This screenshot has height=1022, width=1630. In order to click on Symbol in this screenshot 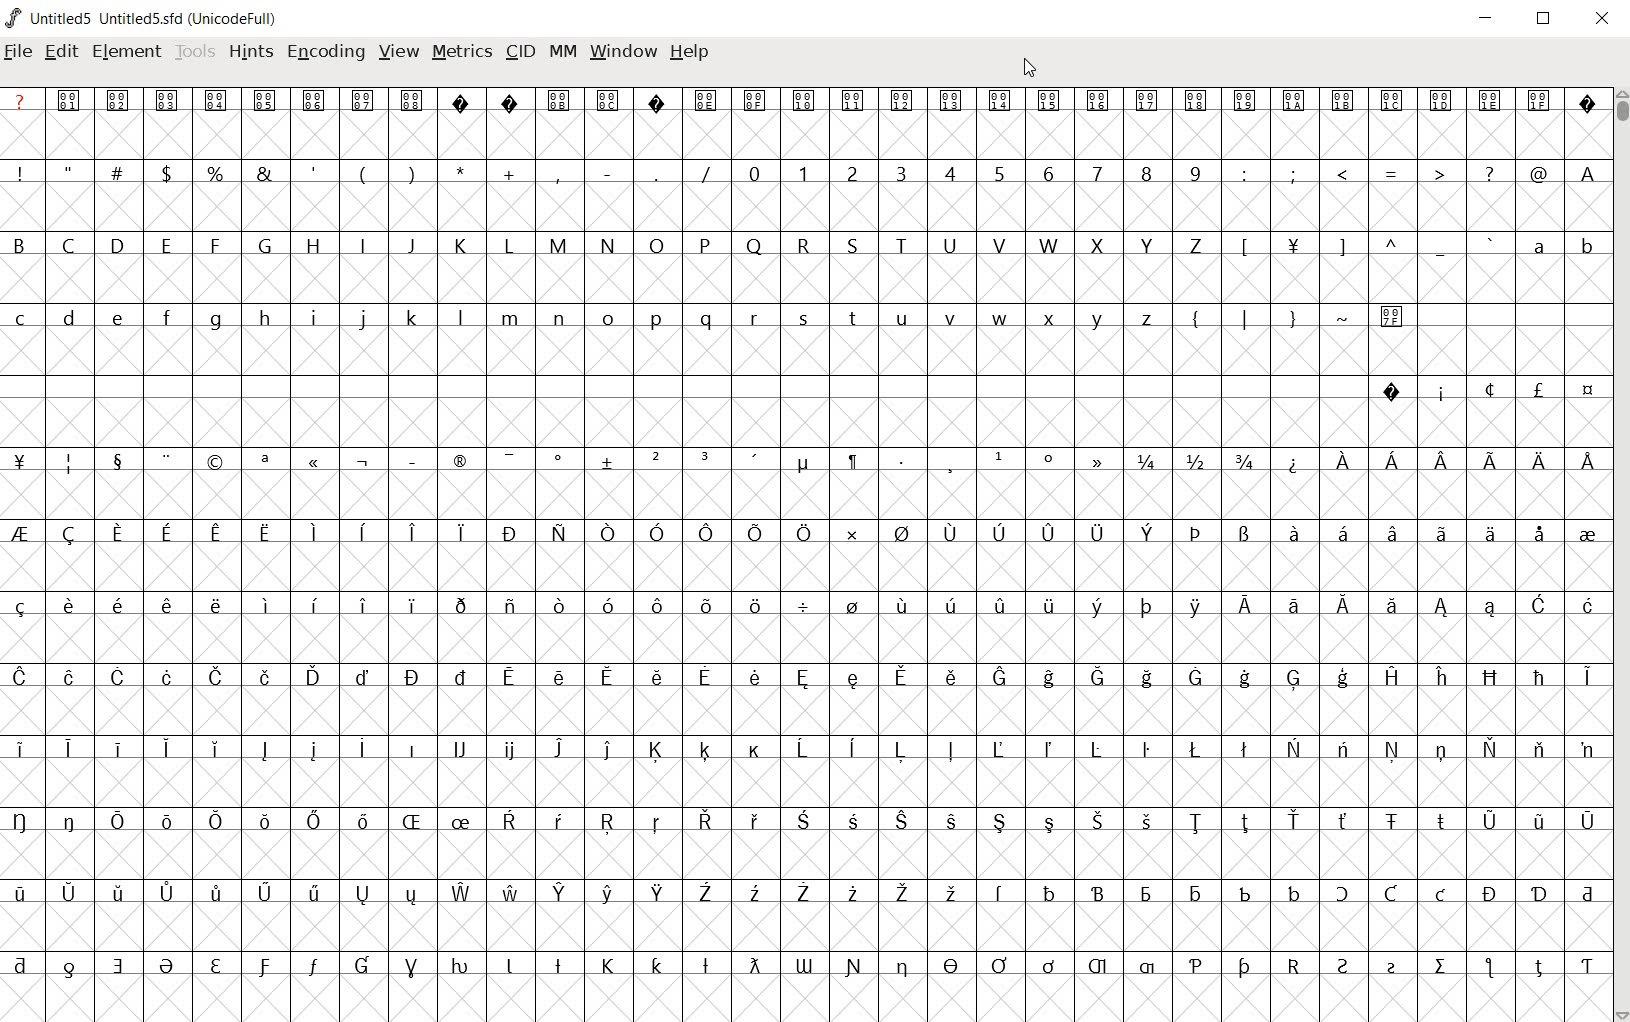, I will do `click(1195, 967)`.